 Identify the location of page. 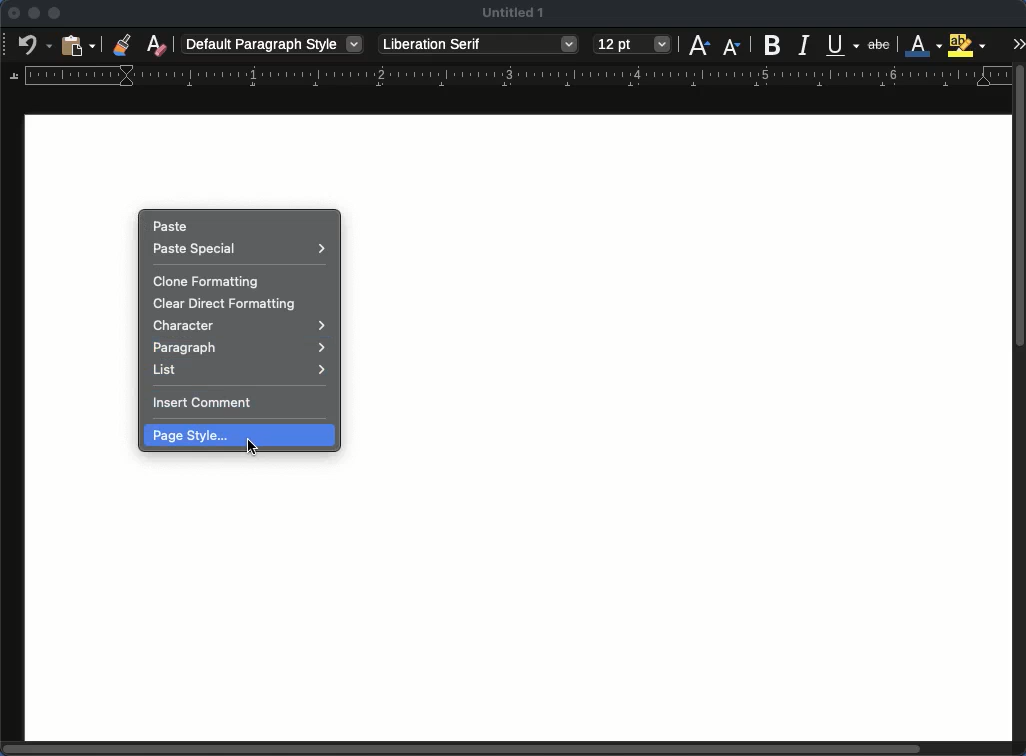
(687, 503).